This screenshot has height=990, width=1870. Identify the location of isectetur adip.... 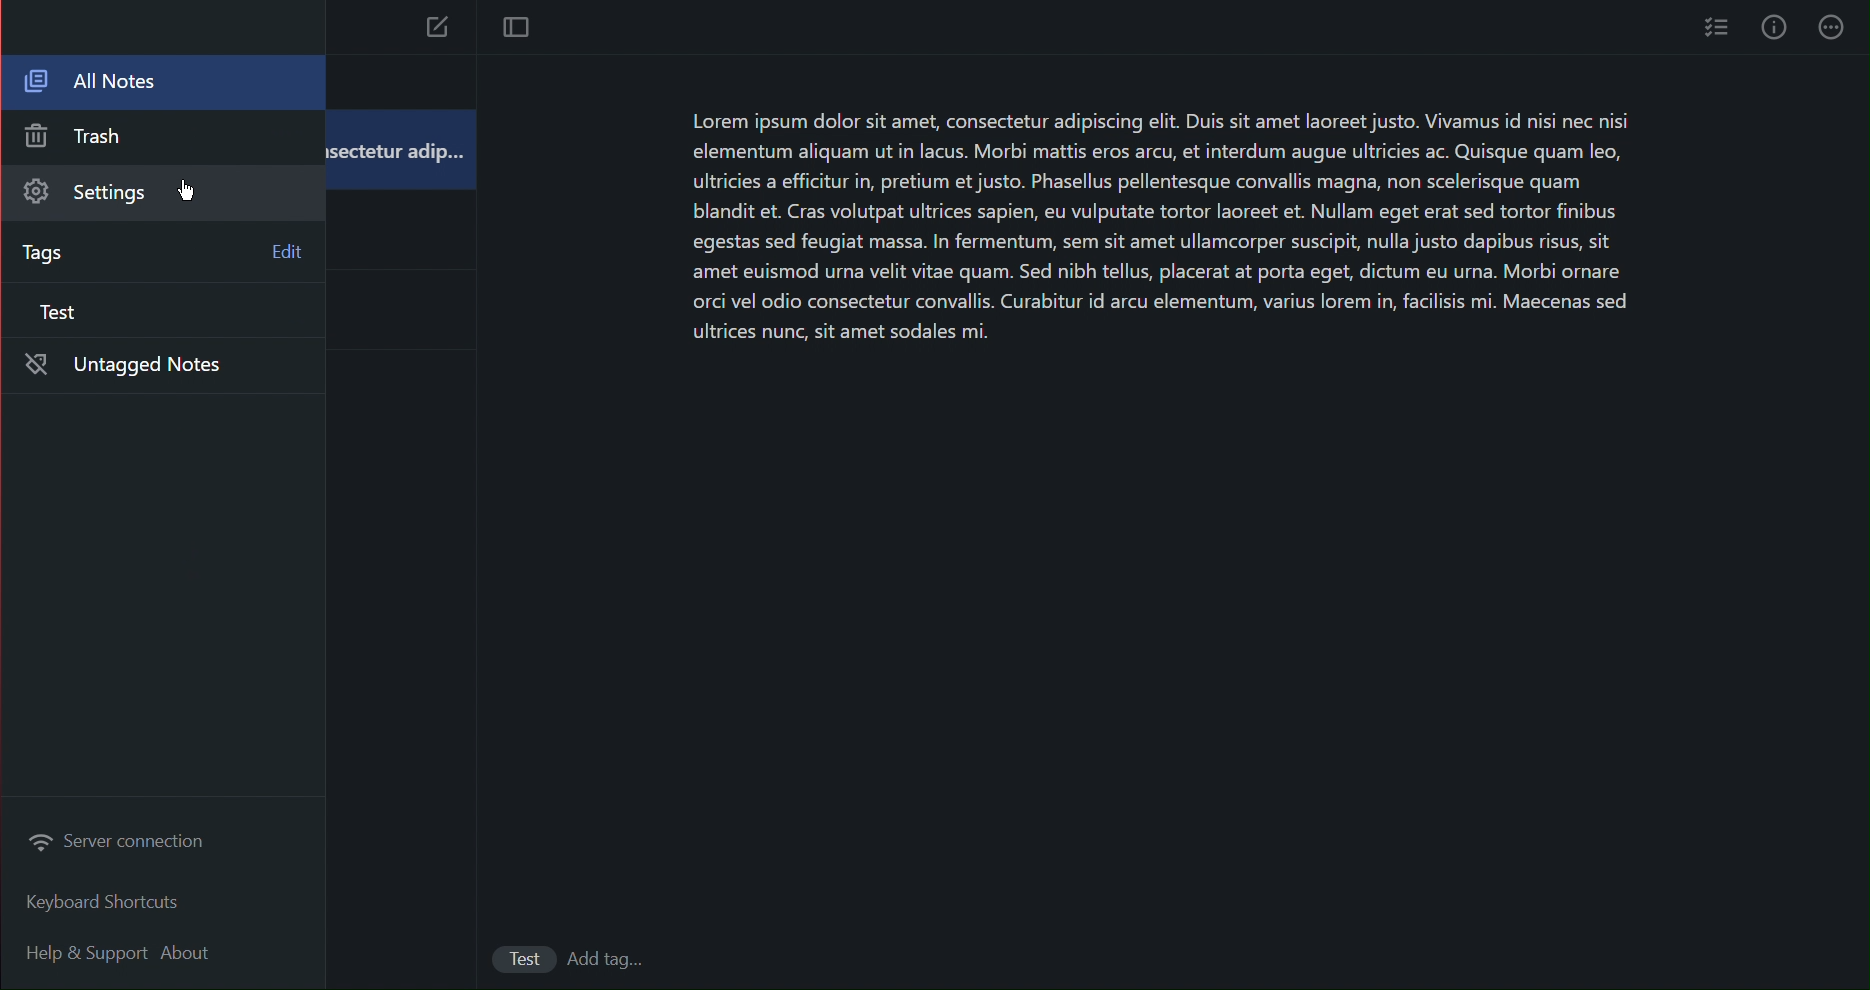
(398, 147).